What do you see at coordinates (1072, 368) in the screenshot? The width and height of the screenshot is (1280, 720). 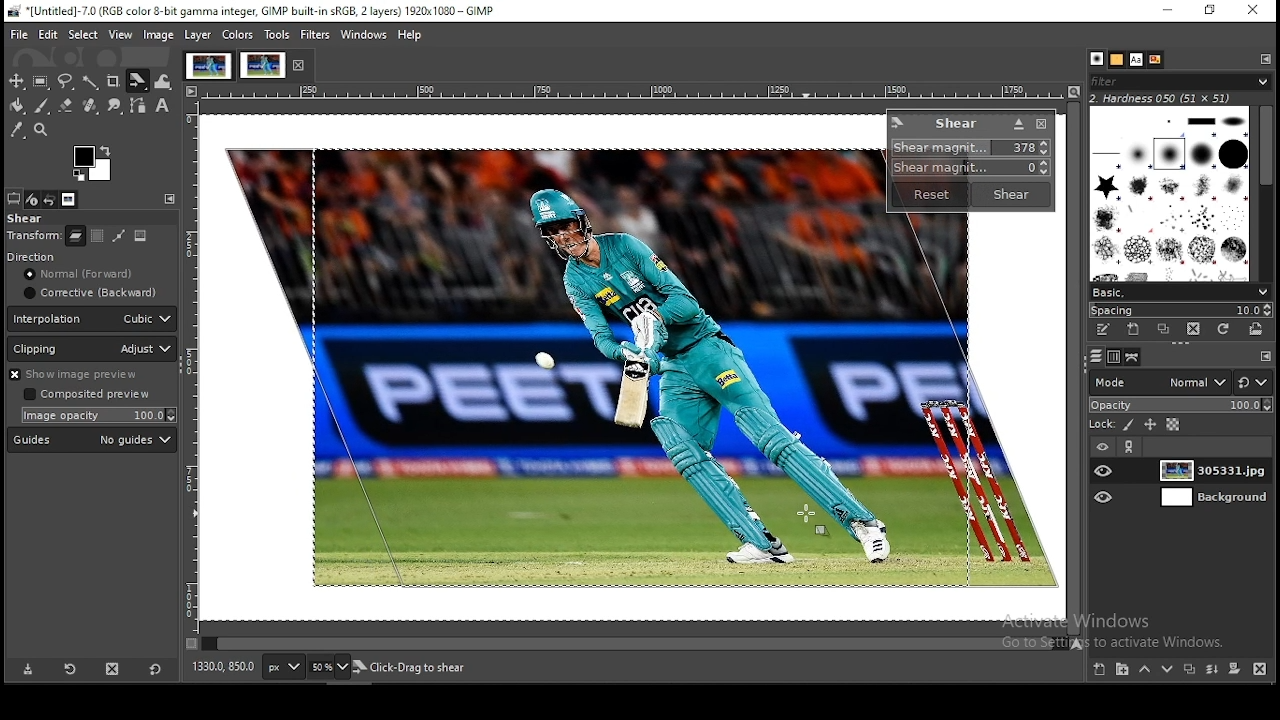 I see `scroll bar` at bounding box center [1072, 368].